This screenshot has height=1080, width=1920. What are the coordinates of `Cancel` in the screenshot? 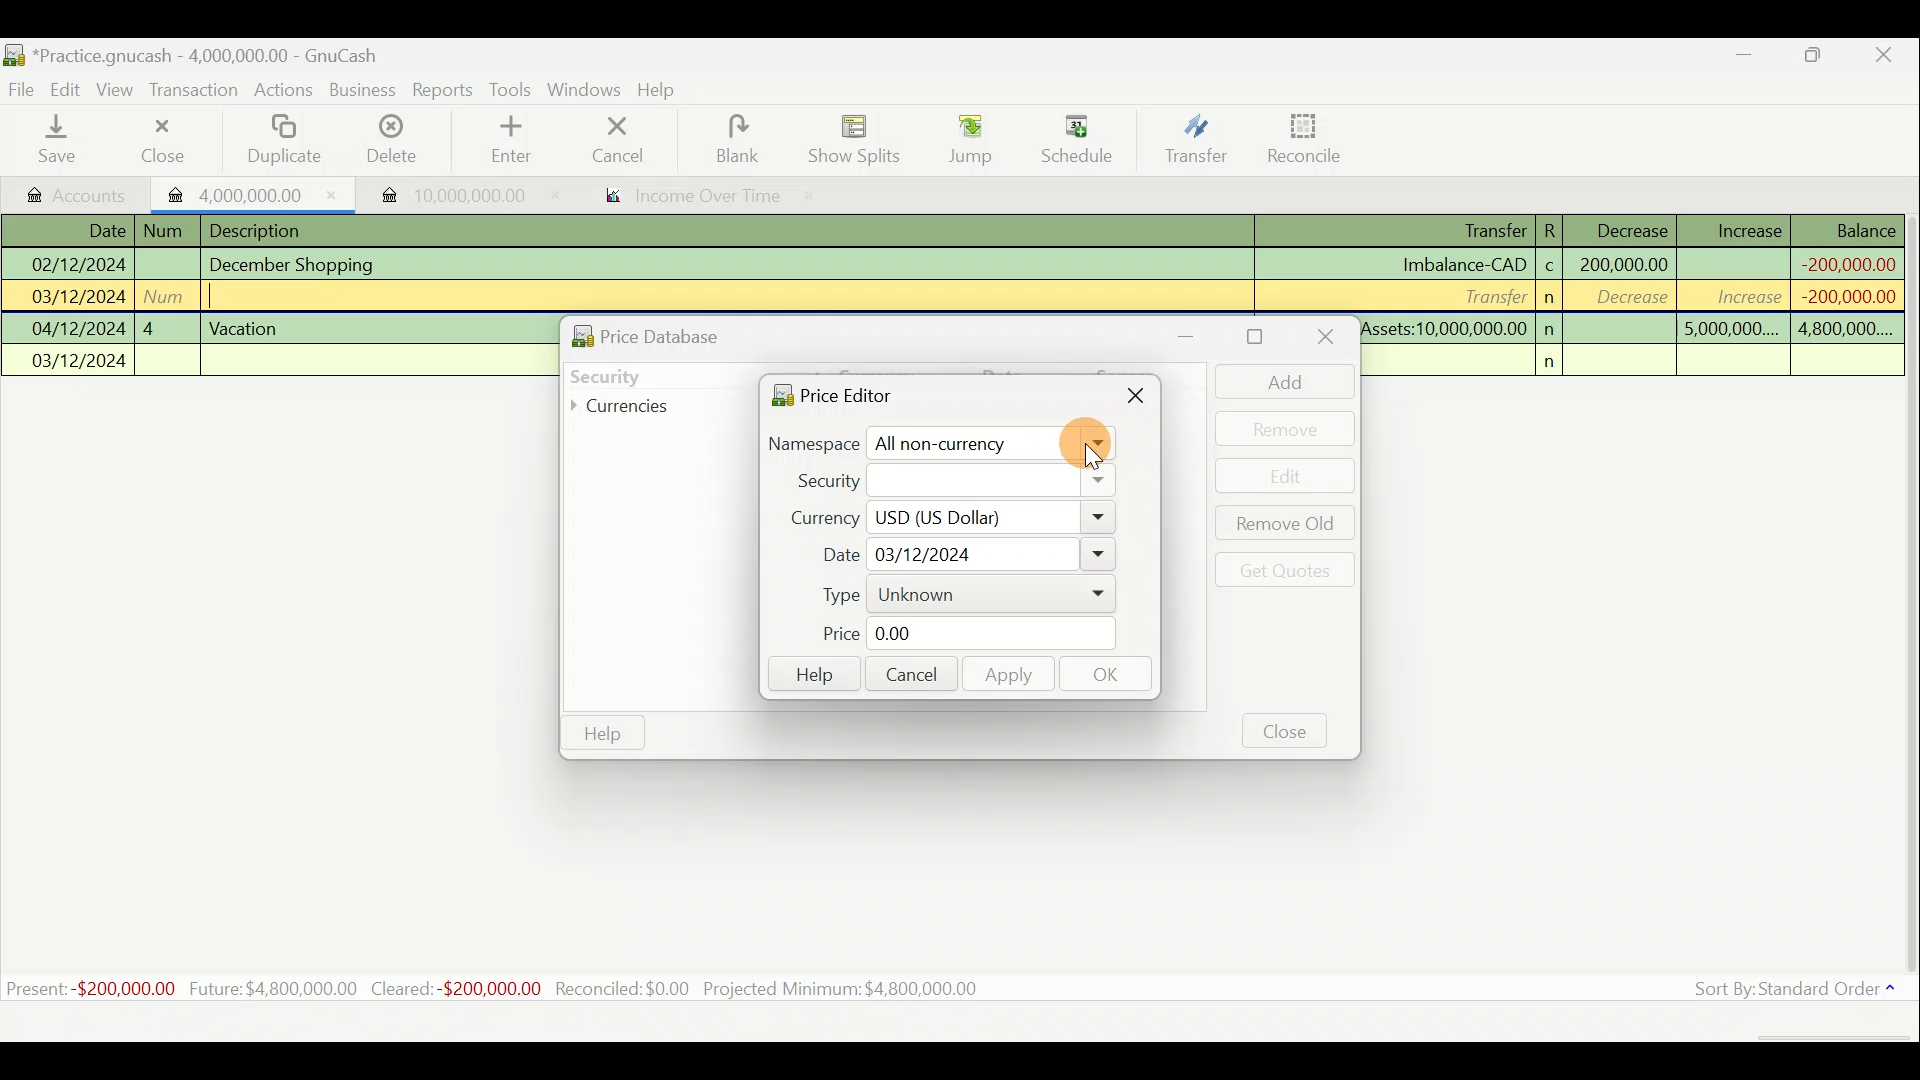 It's located at (909, 672).